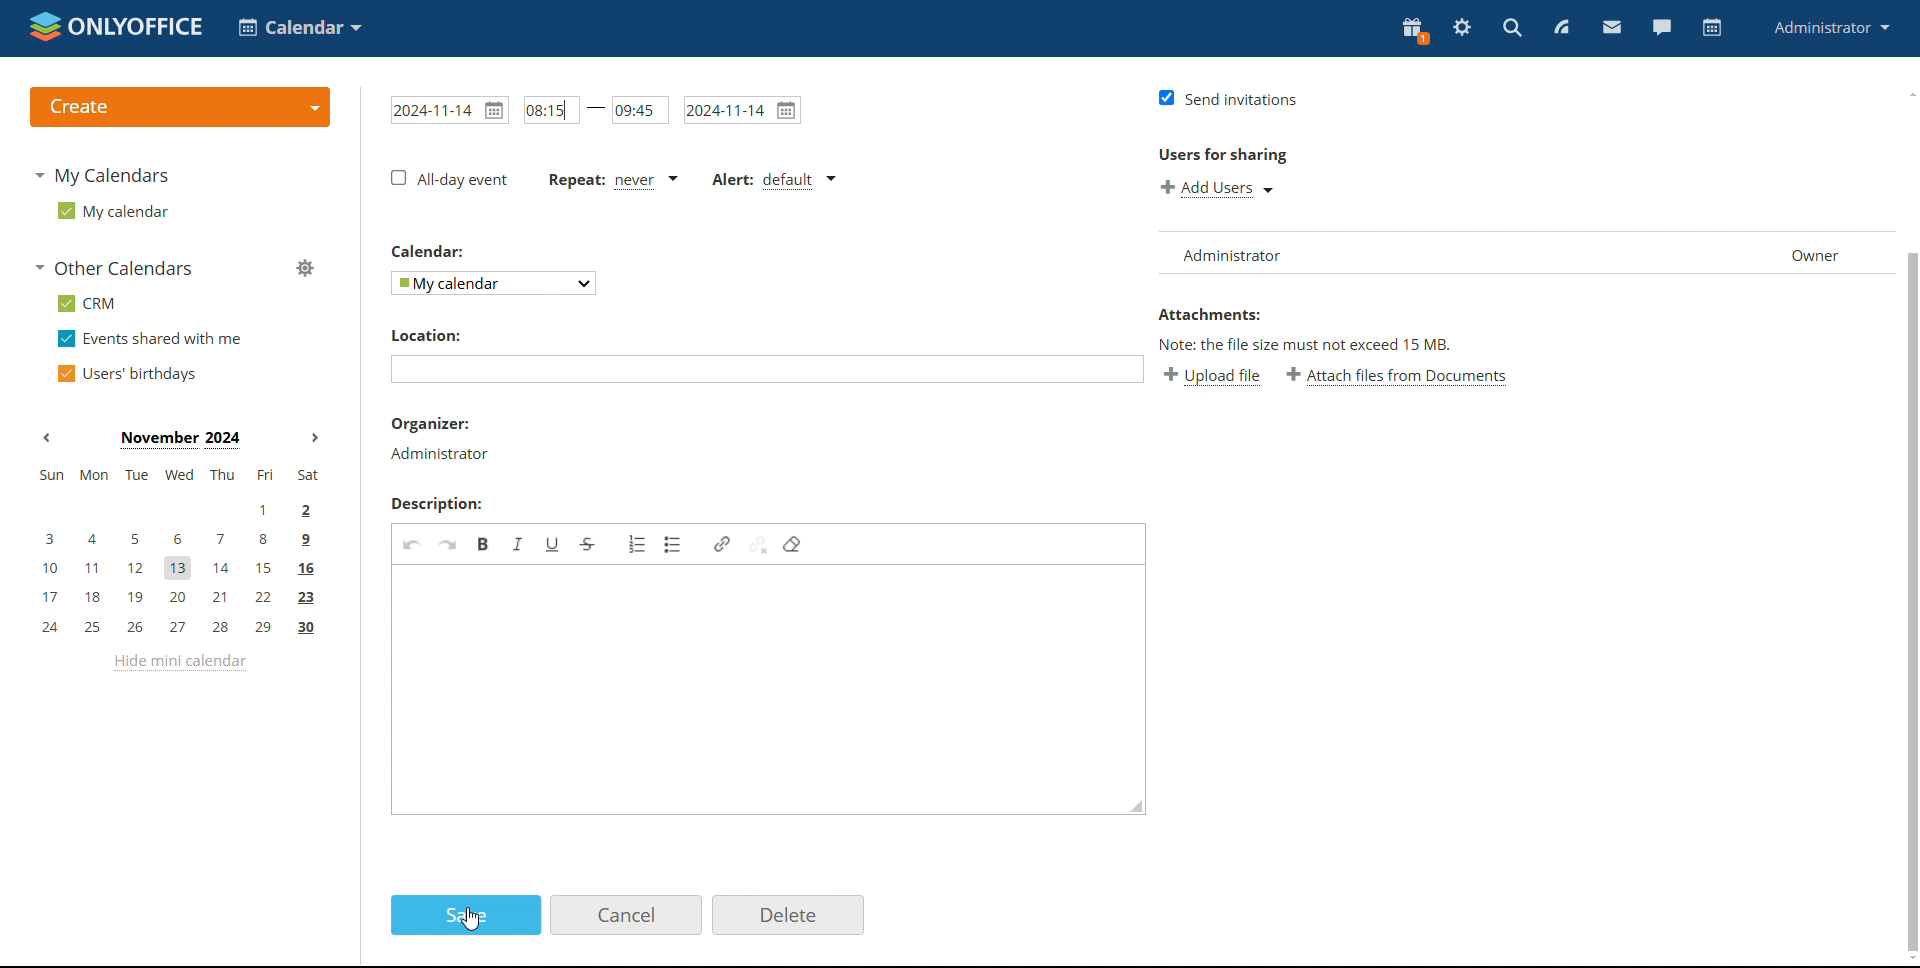 The image size is (1920, 968). Describe the element at coordinates (116, 268) in the screenshot. I see `other calendars` at that location.